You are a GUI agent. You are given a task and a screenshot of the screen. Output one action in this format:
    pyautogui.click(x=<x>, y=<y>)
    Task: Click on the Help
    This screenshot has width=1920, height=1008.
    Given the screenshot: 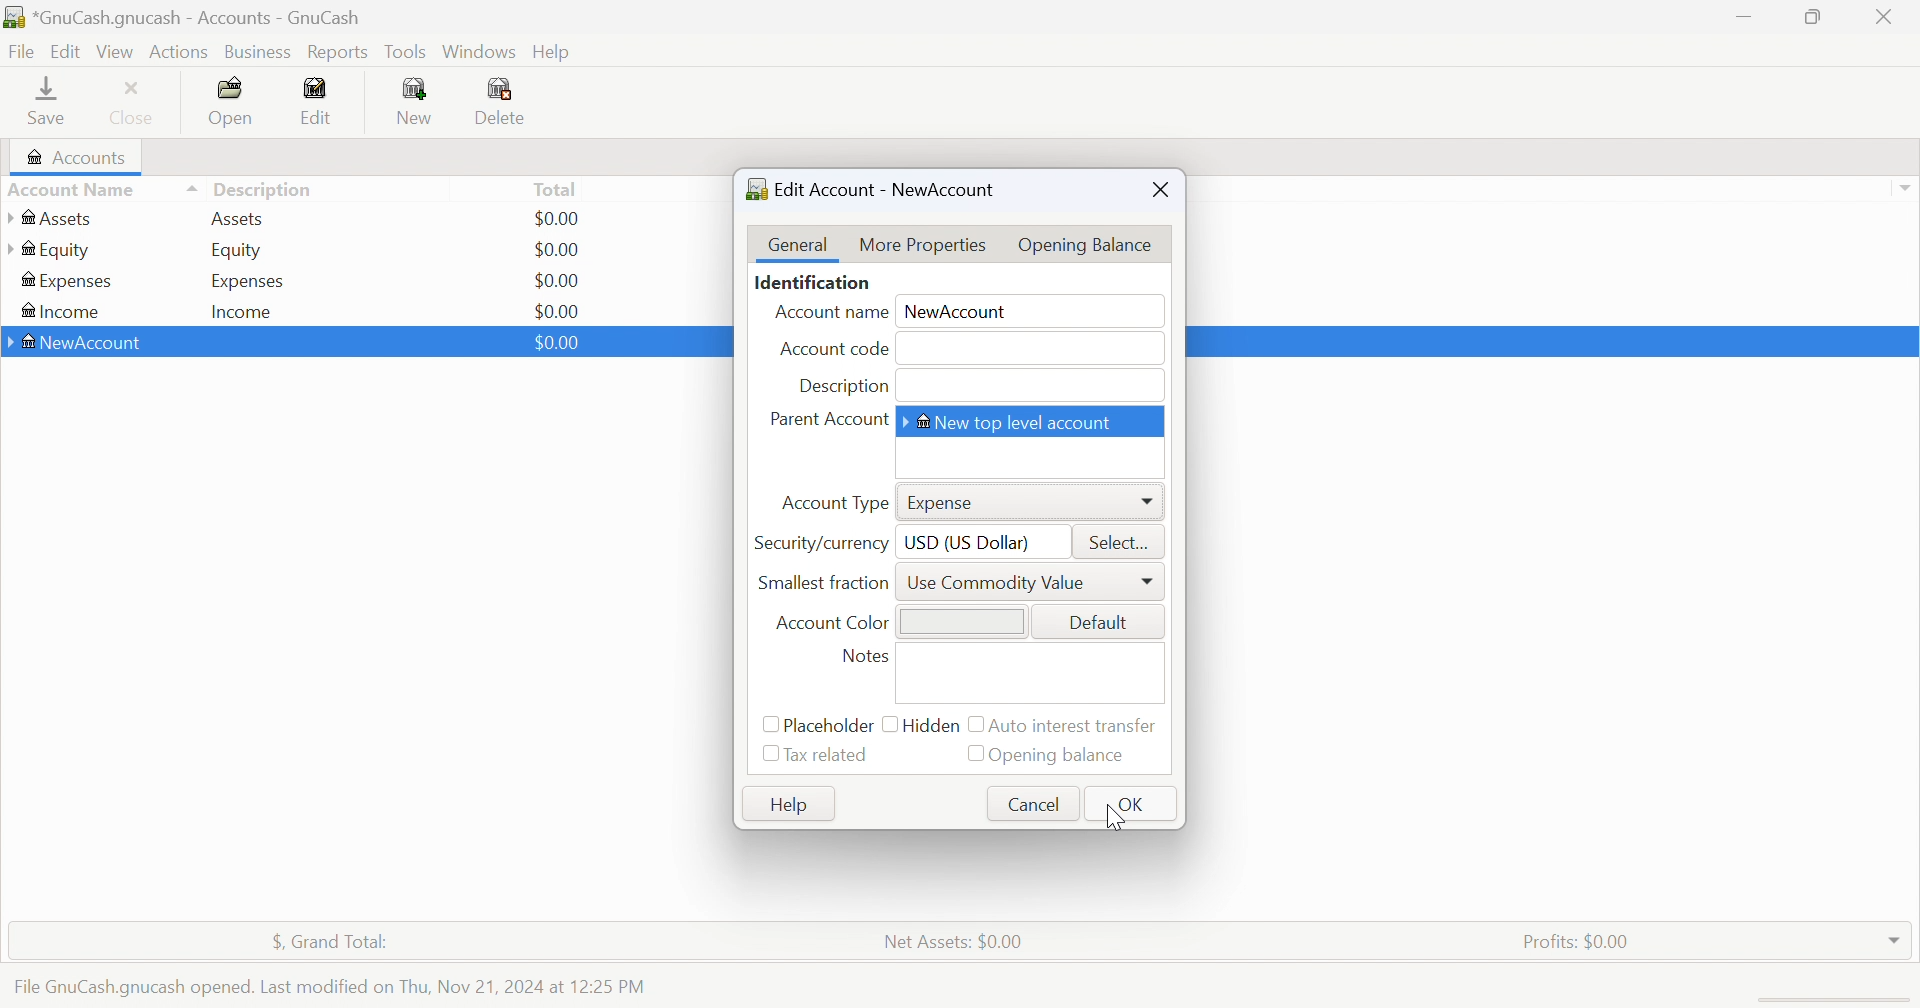 What is the action you would take?
    pyautogui.click(x=785, y=804)
    